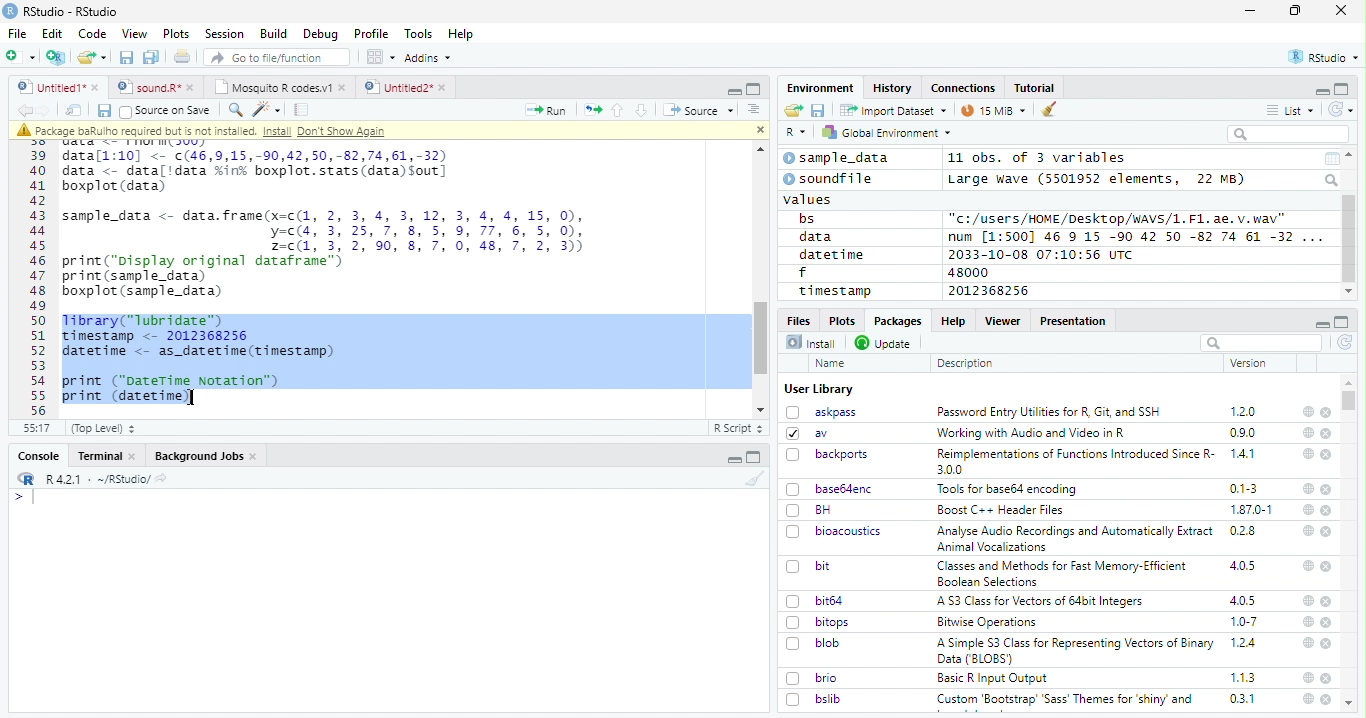  I want to click on brio, so click(812, 678).